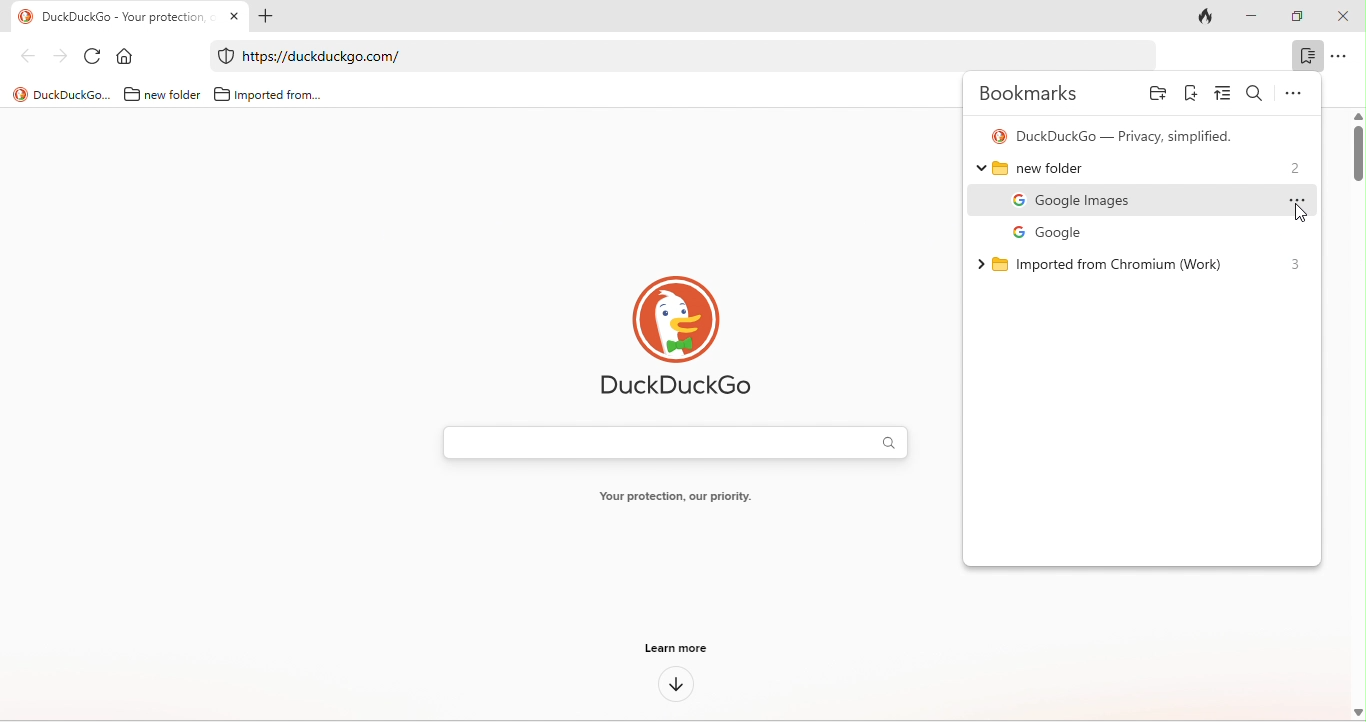 This screenshot has width=1366, height=722. Describe the element at coordinates (1346, 17) in the screenshot. I see `close` at that location.